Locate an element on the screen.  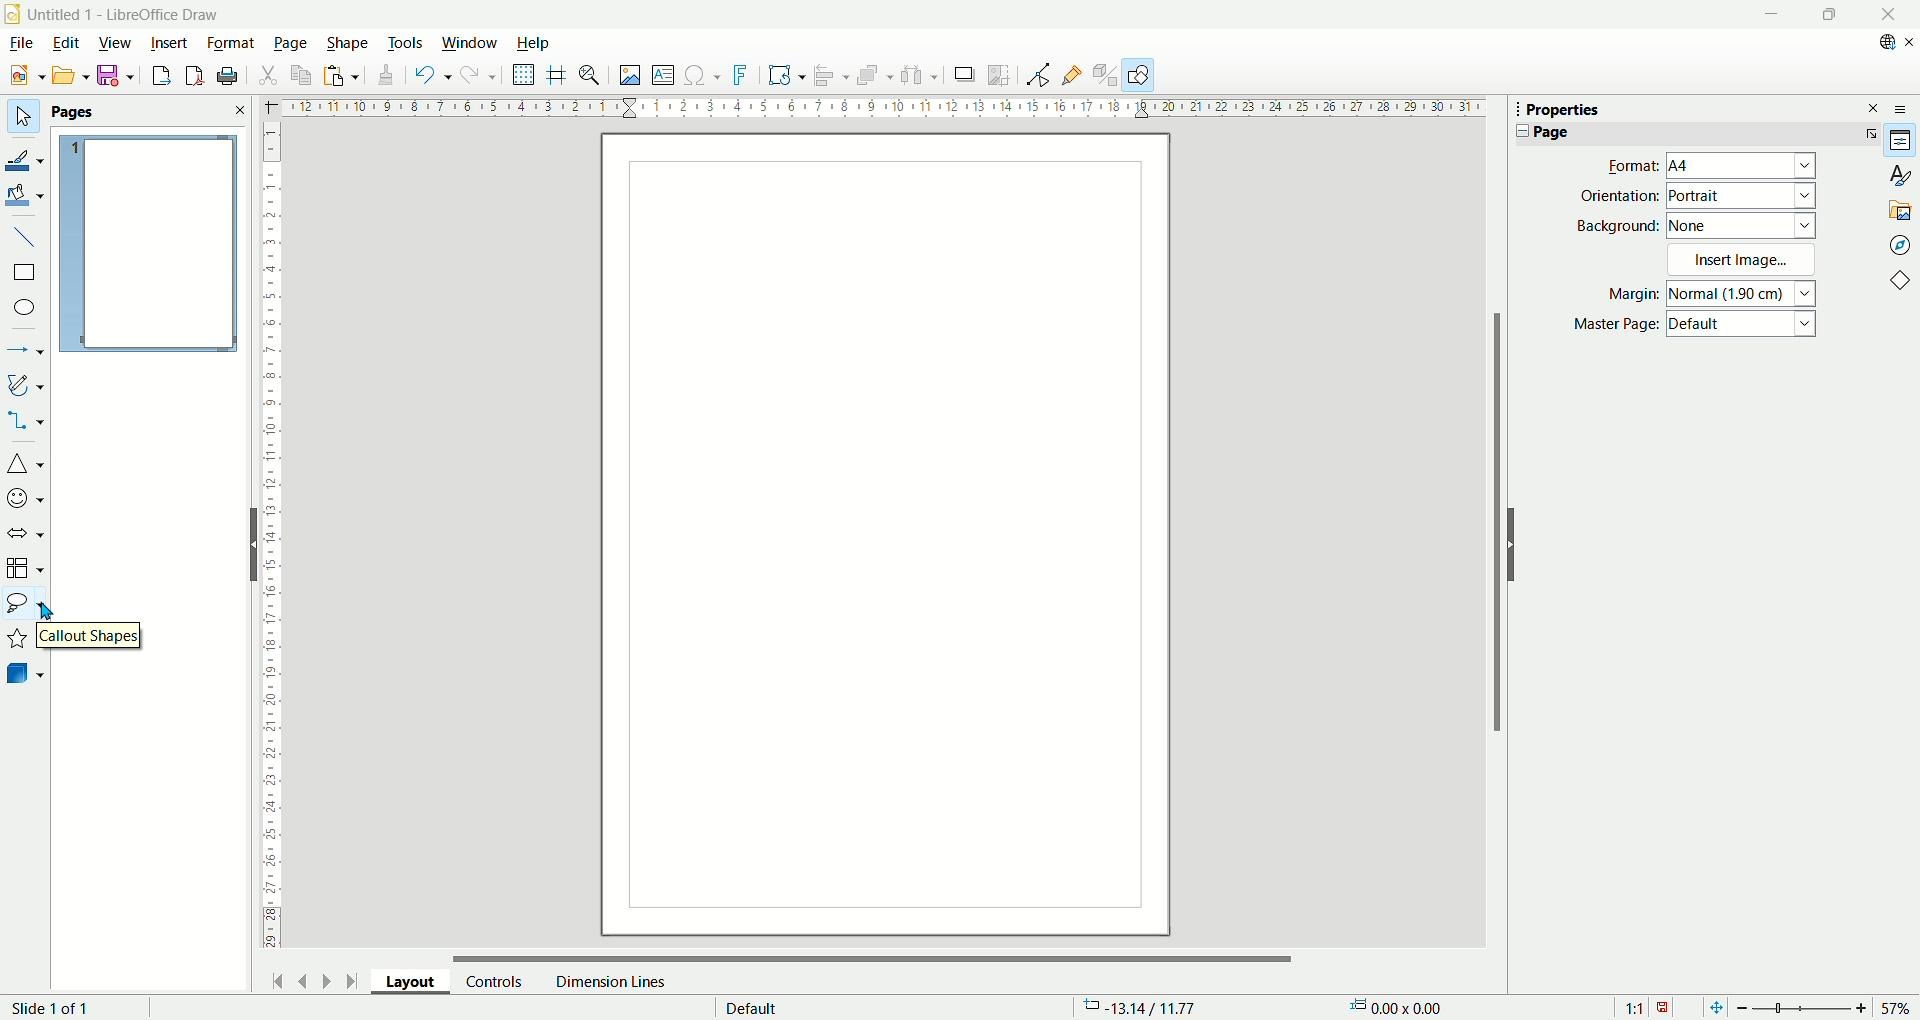
previous page is located at coordinates (305, 979).